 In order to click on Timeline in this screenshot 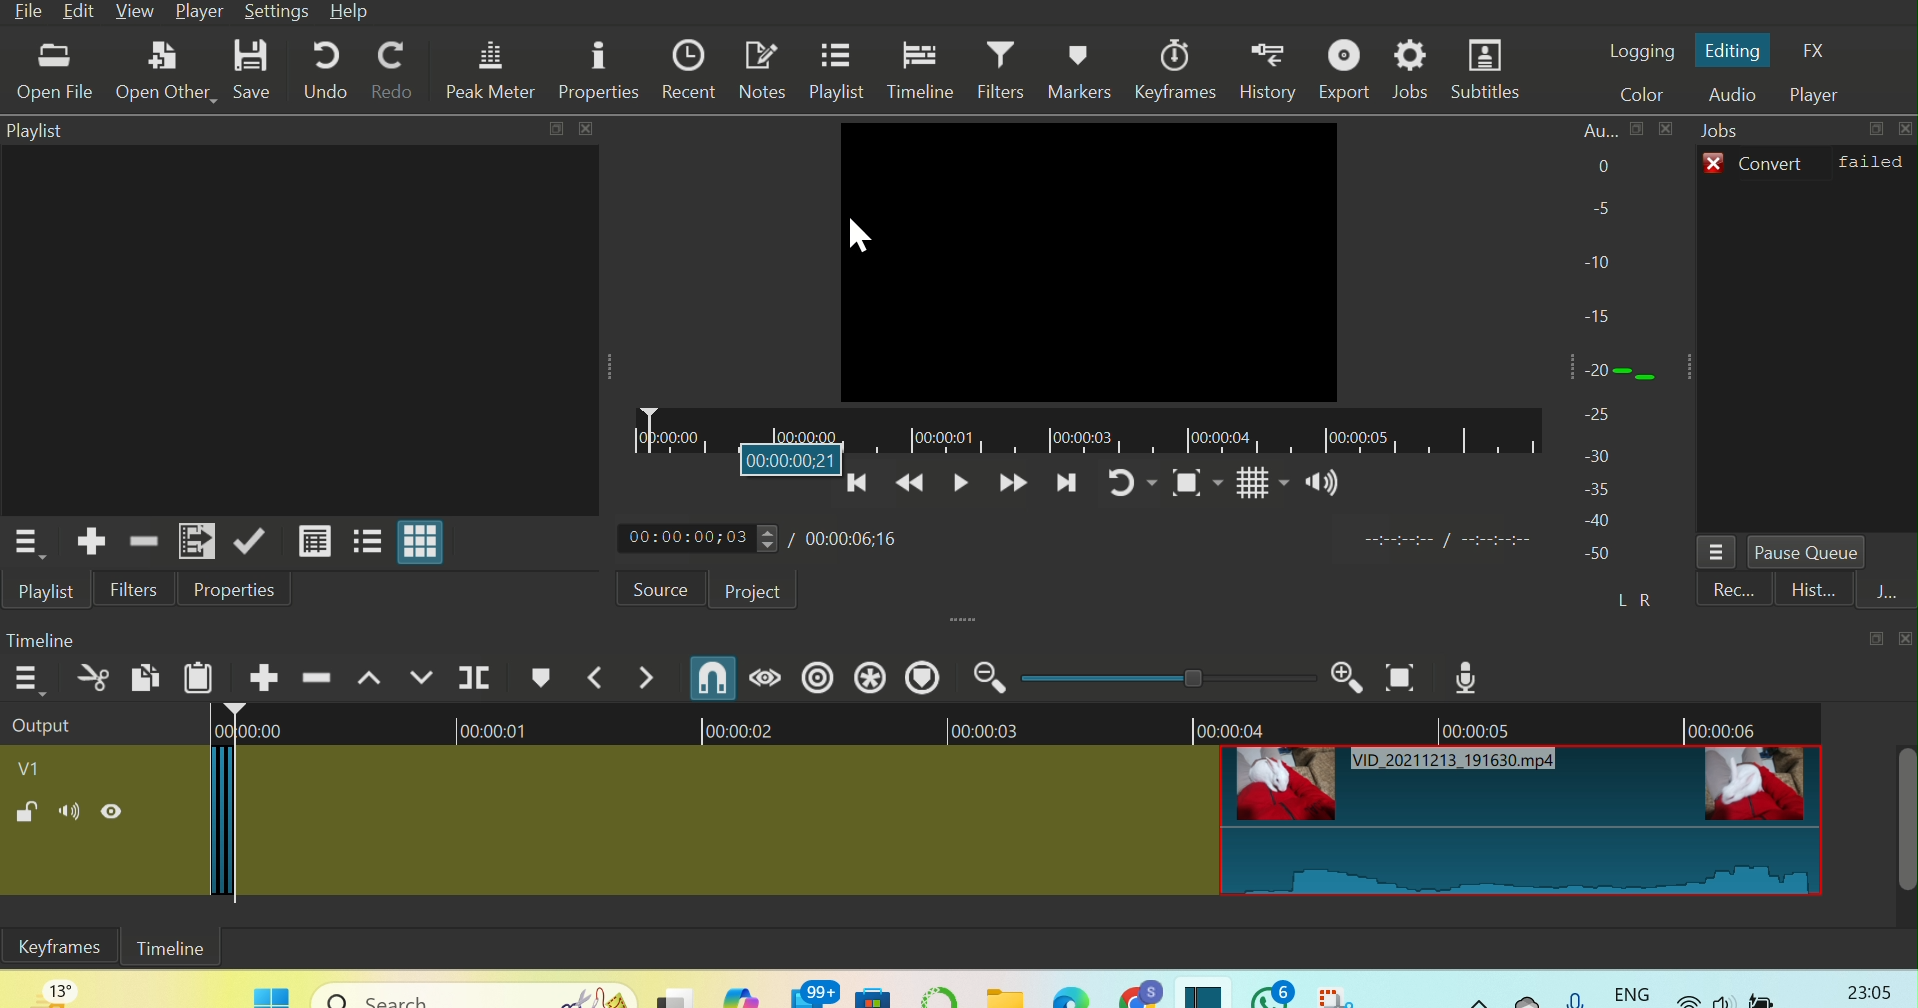, I will do `click(174, 949)`.